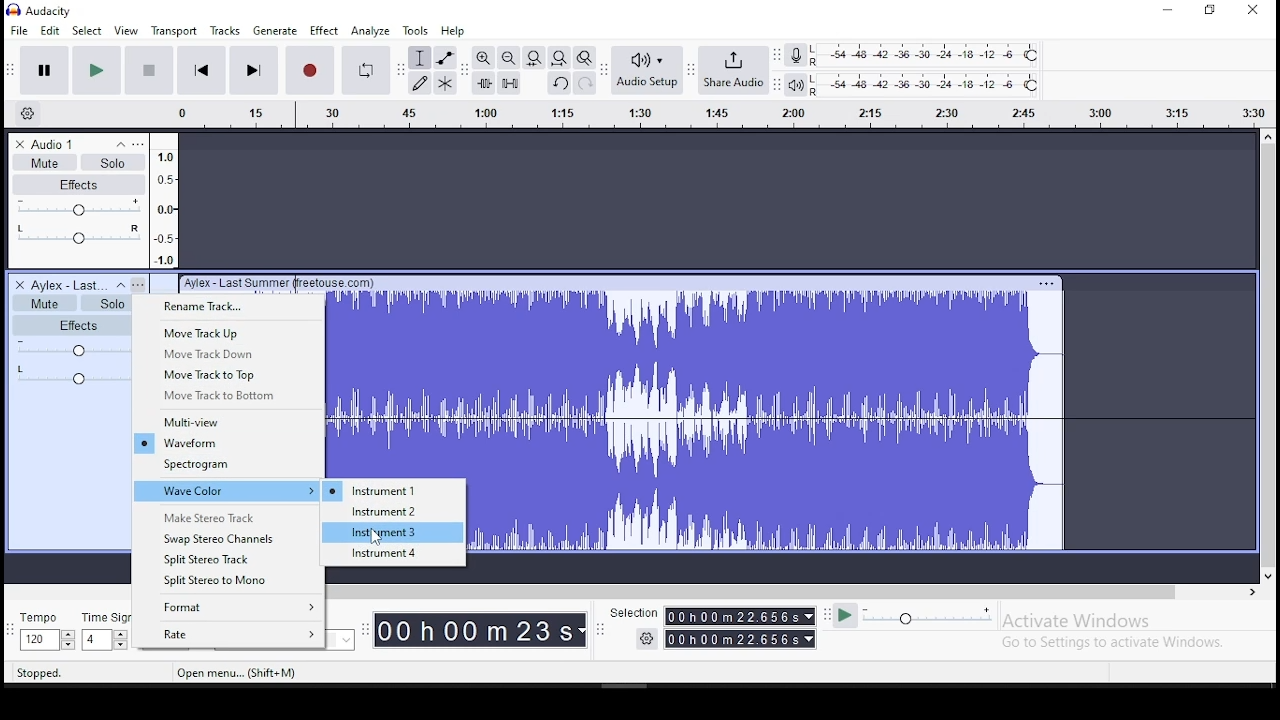 This screenshot has height=720, width=1280. What do you see at coordinates (484, 83) in the screenshot?
I see `trim audio outside selection` at bounding box center [484, 83].